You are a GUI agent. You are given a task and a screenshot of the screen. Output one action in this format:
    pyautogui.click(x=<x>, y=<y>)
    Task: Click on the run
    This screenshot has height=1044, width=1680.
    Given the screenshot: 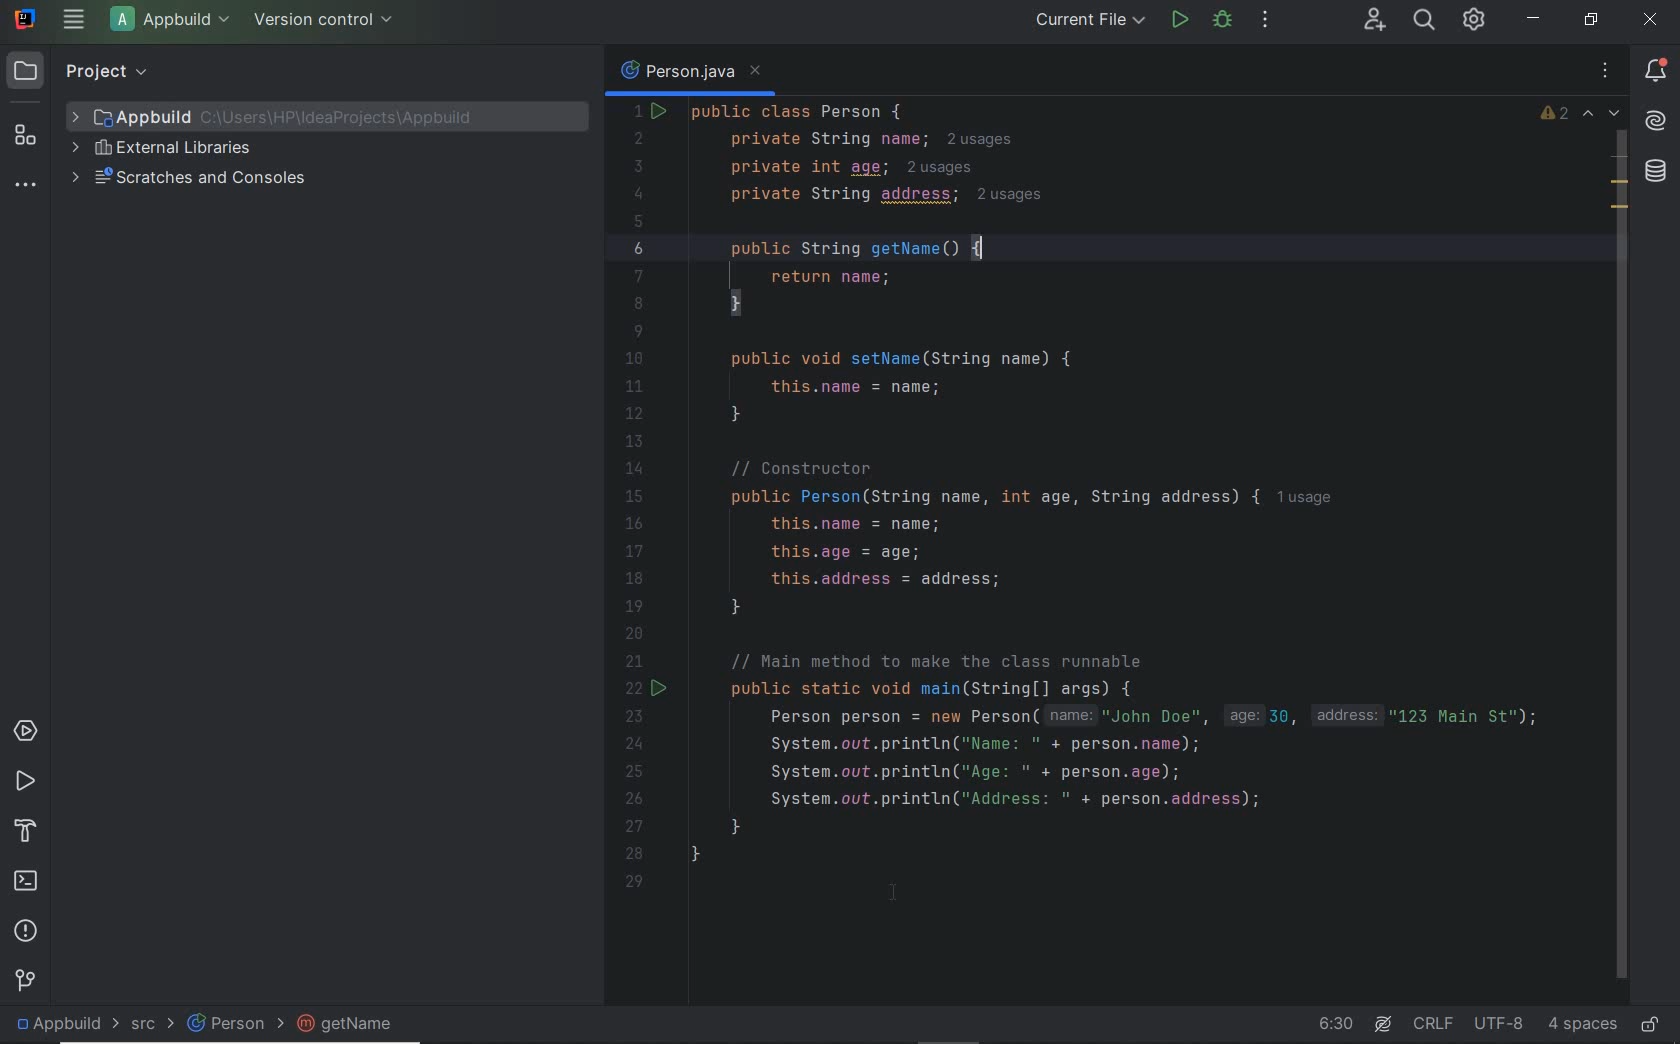 What is the action you would take?
    pyautogui.click(x=1180, y=20)
    